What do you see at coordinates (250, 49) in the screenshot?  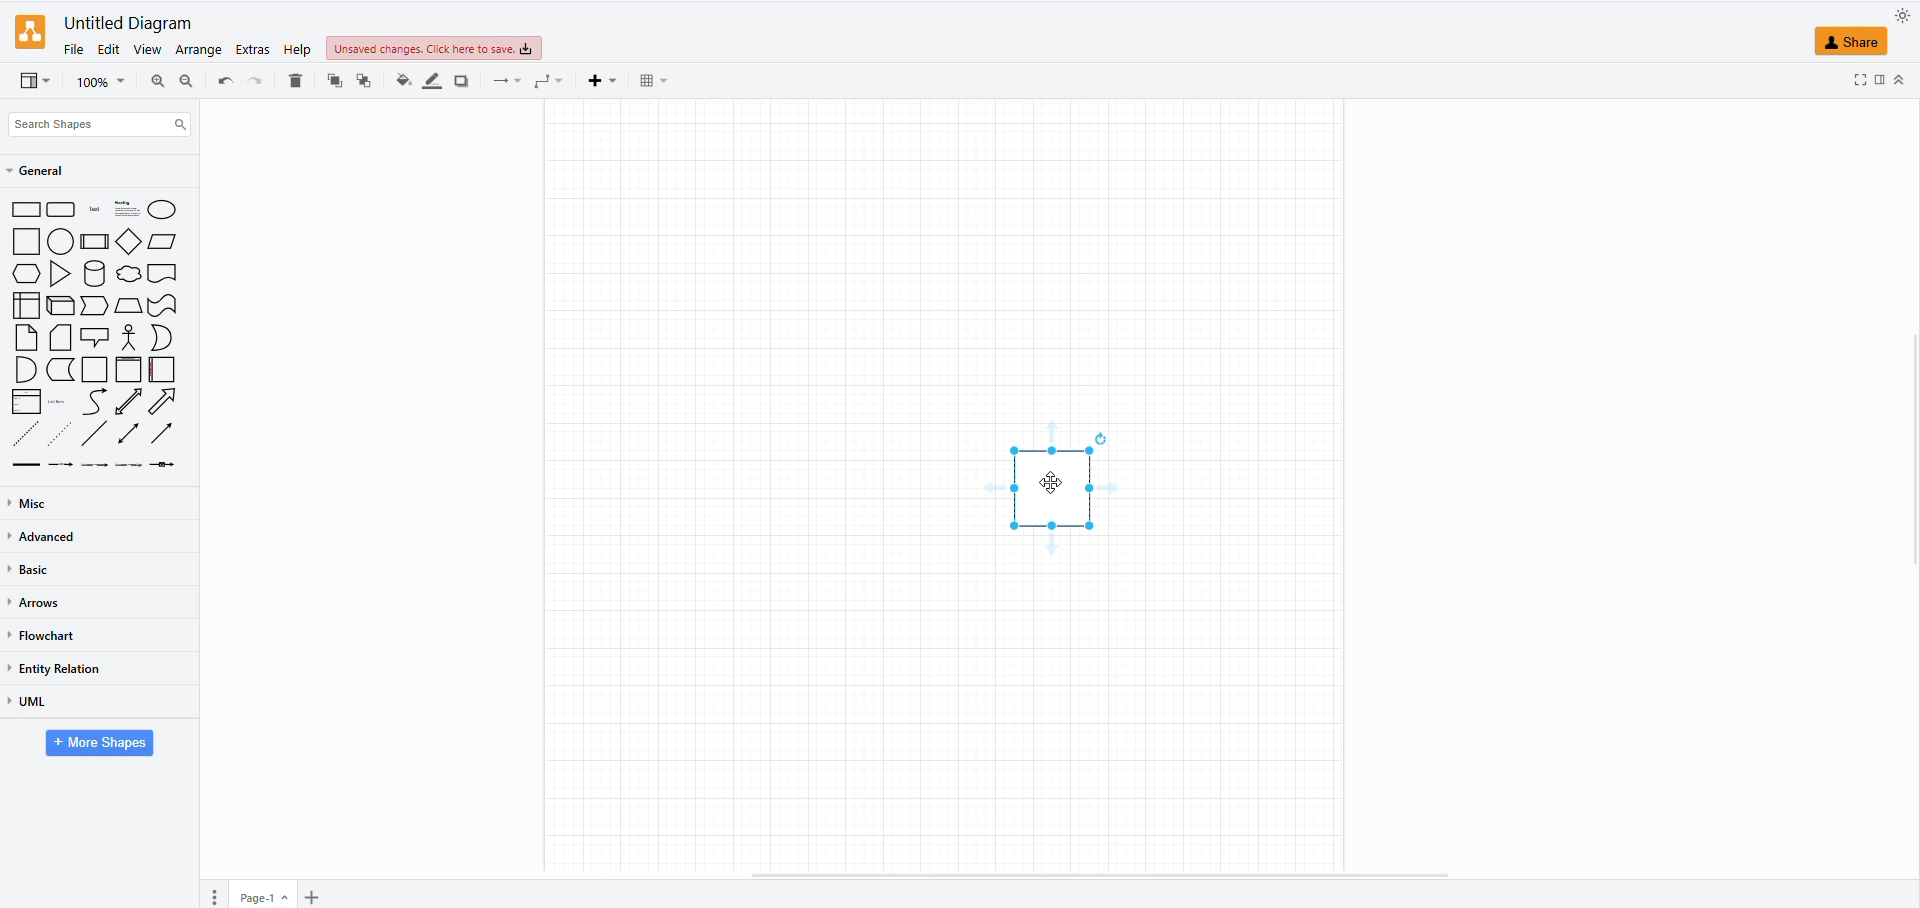 I see `extras` at bounding box center [250, 49].